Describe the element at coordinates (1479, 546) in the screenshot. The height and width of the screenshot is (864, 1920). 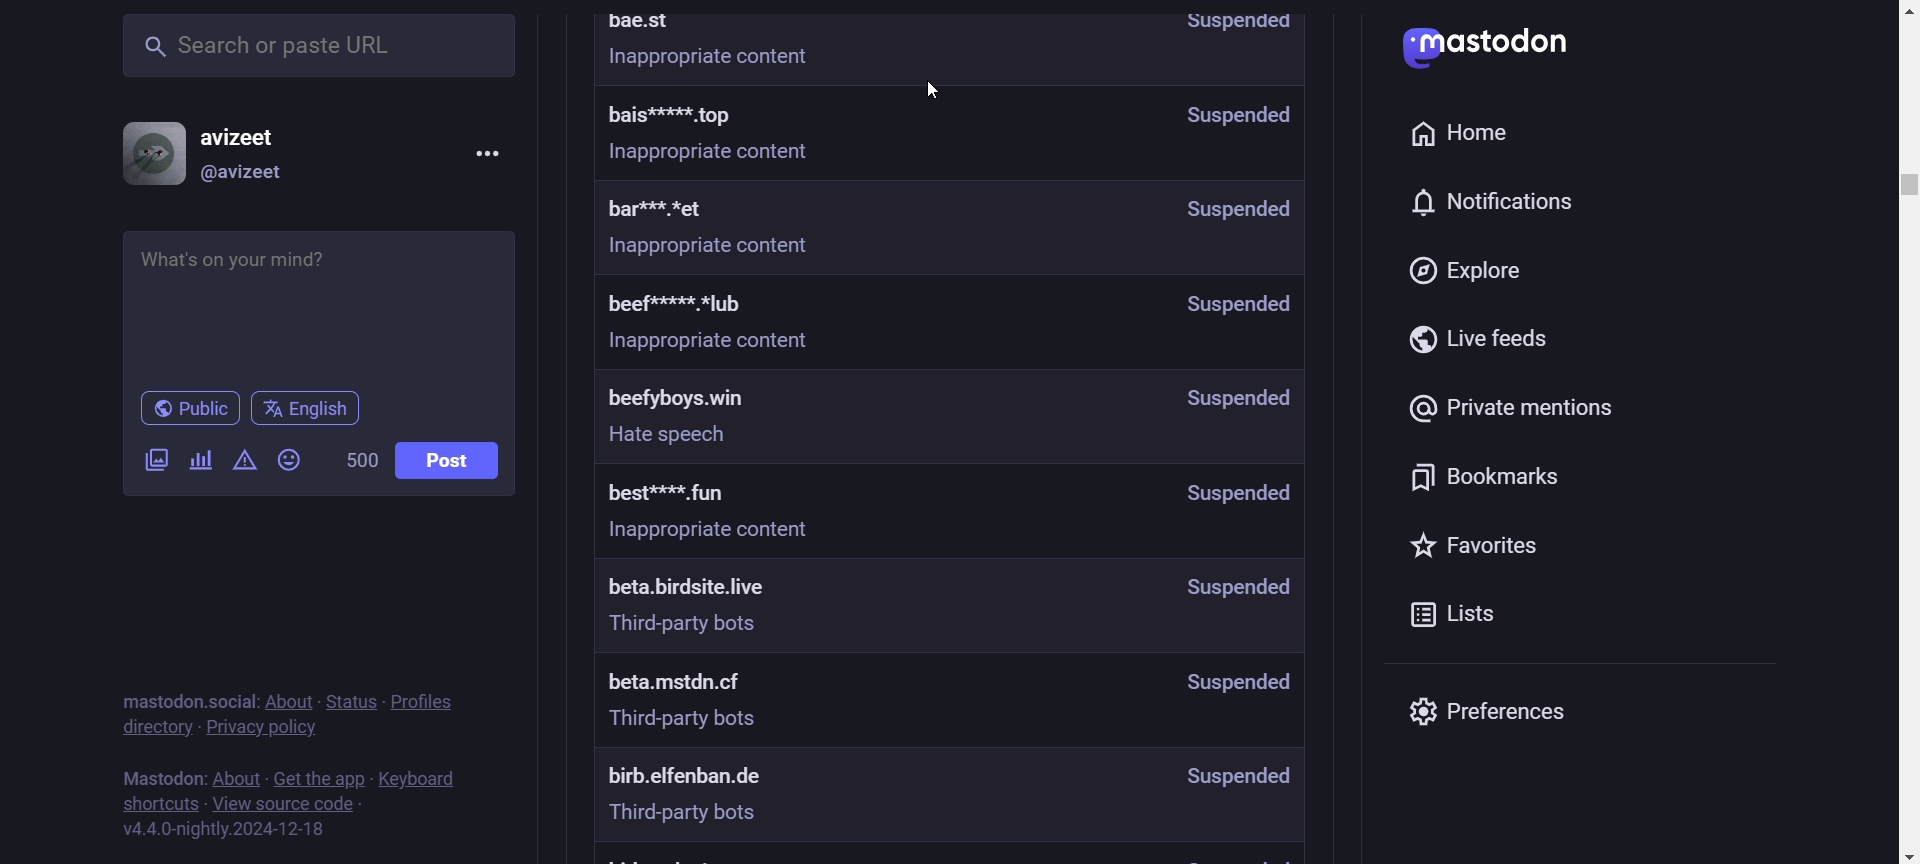
I see `favorites` at that location.